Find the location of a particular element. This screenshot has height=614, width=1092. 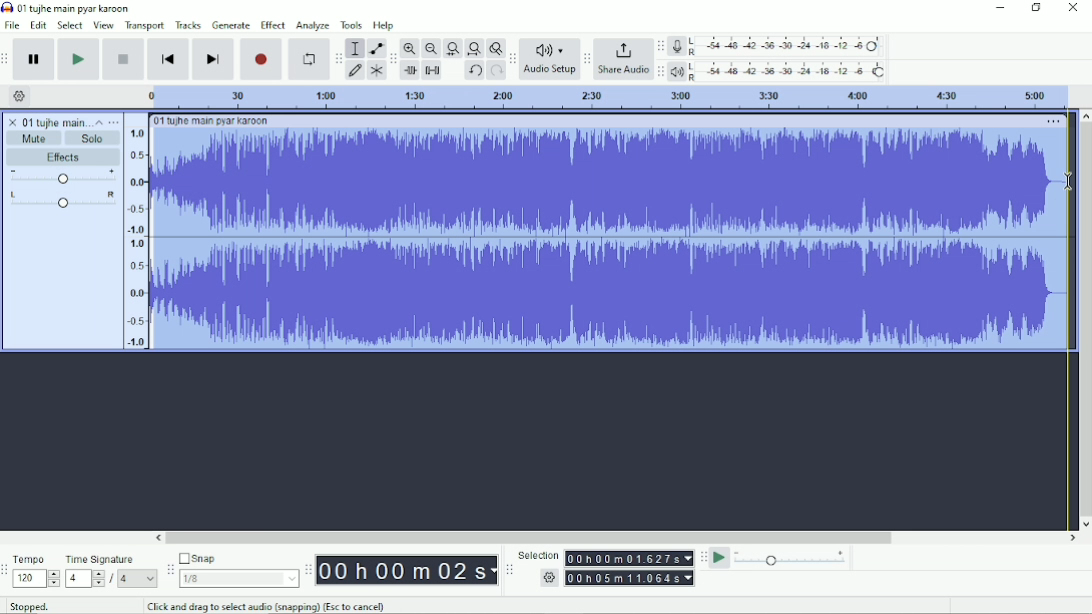

Solo is located at coordinates (94, 139).